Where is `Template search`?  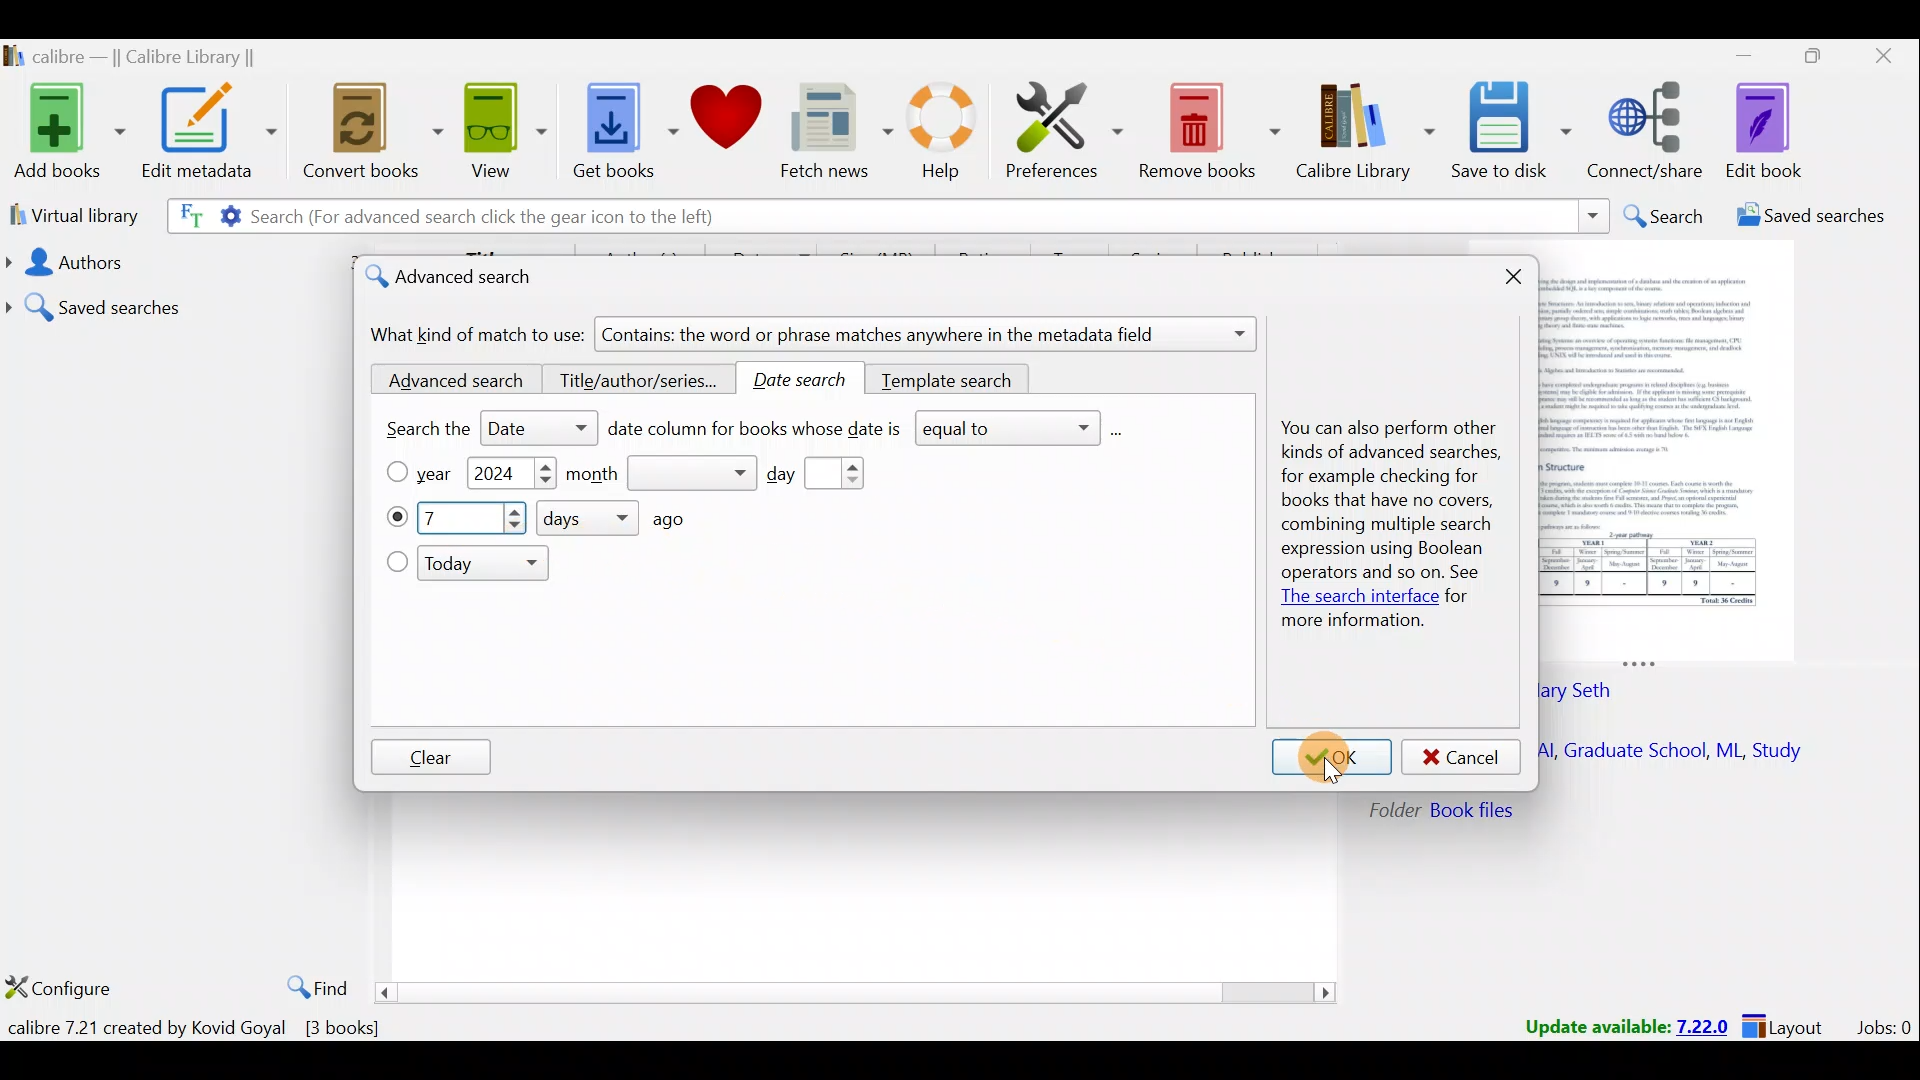
Template search is located at coordinates (950, 377).